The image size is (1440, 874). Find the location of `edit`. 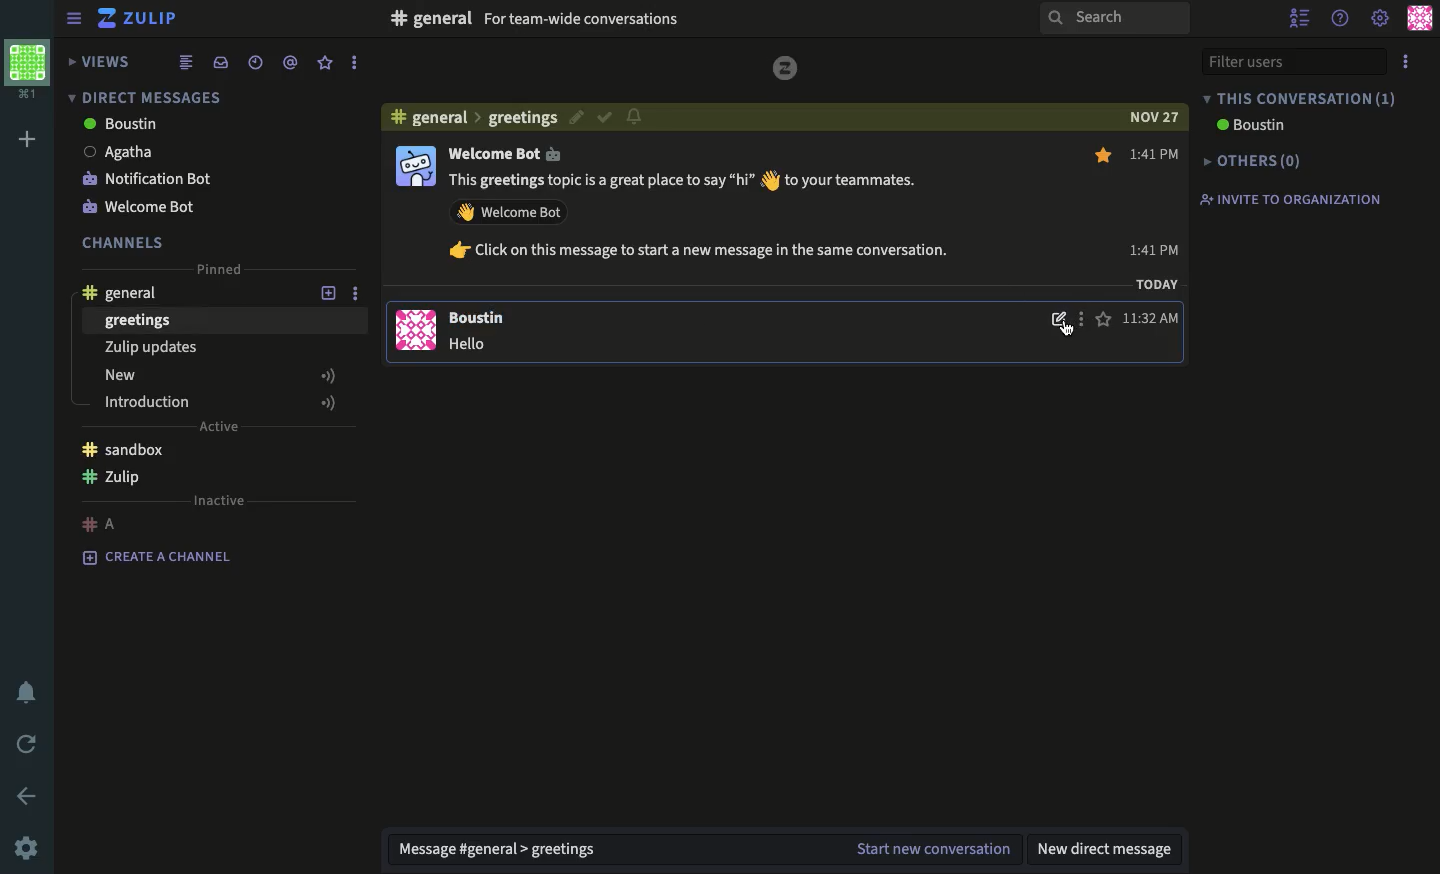

edit is located at coordinates (573, 117).